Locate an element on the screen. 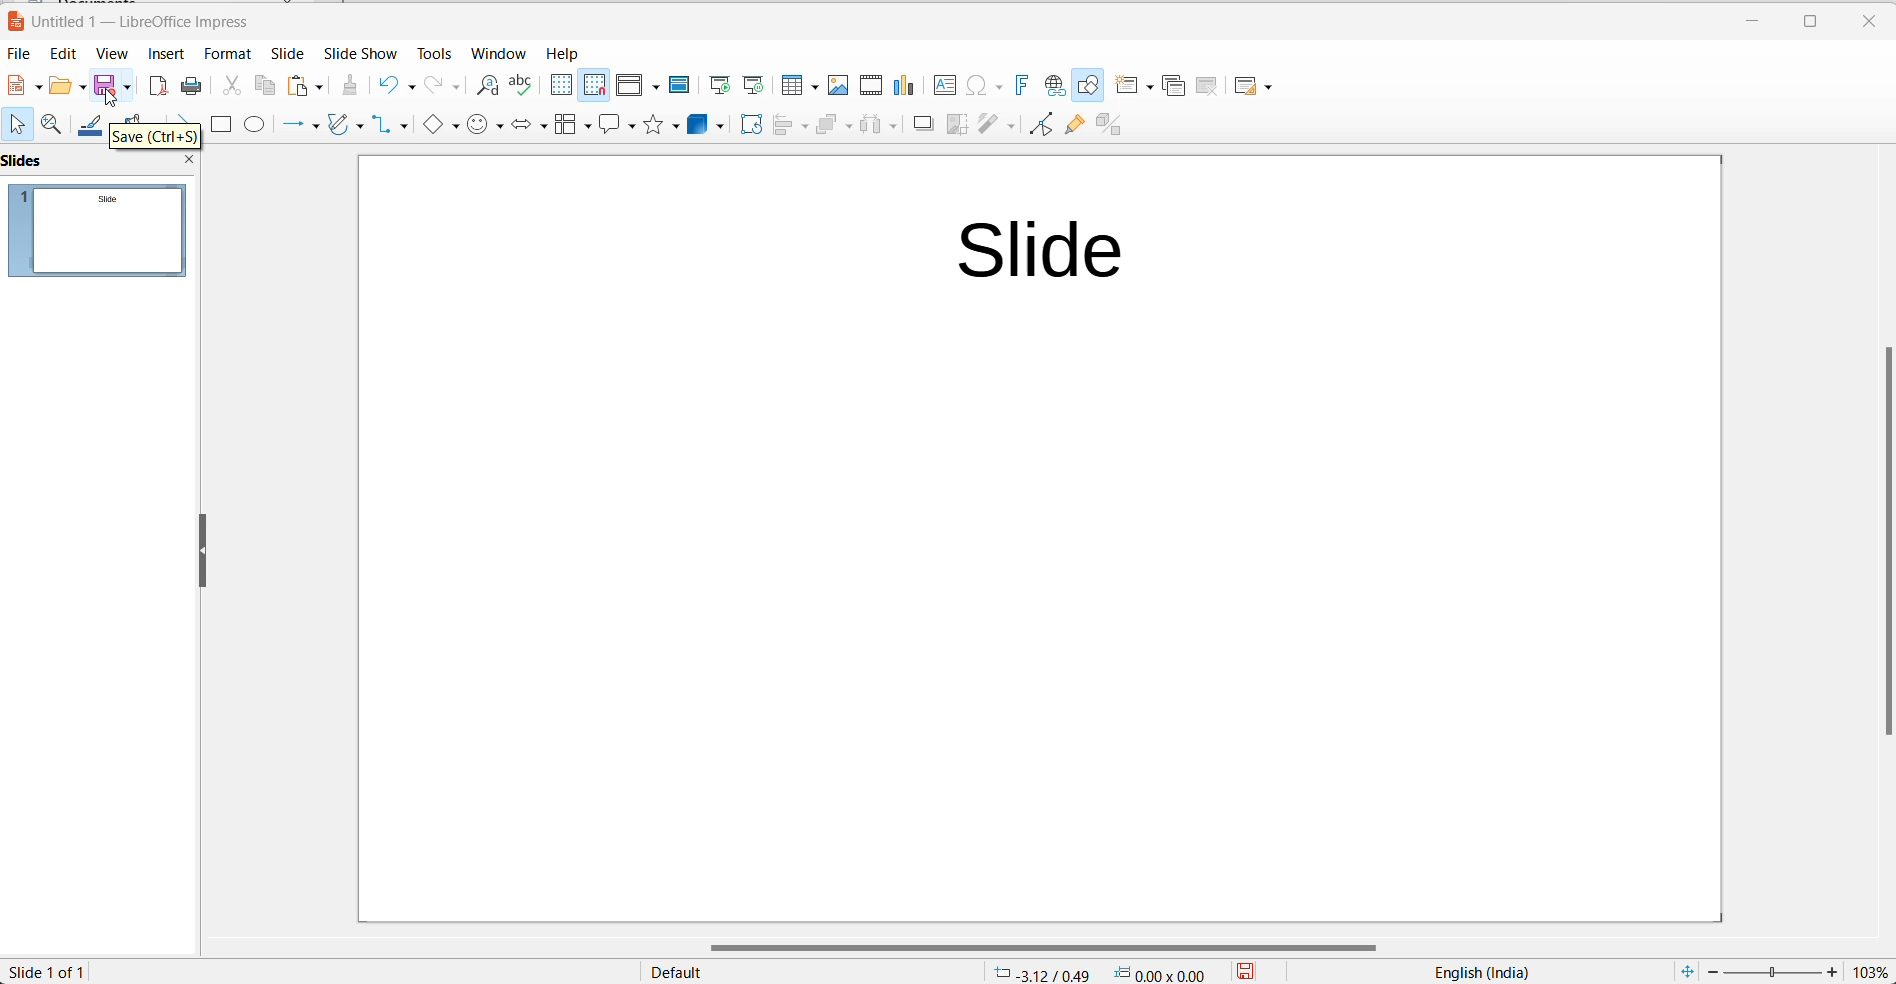 The height and width of the screenshot is (984, 1896). insert chart is located at coordinates (901, 85).